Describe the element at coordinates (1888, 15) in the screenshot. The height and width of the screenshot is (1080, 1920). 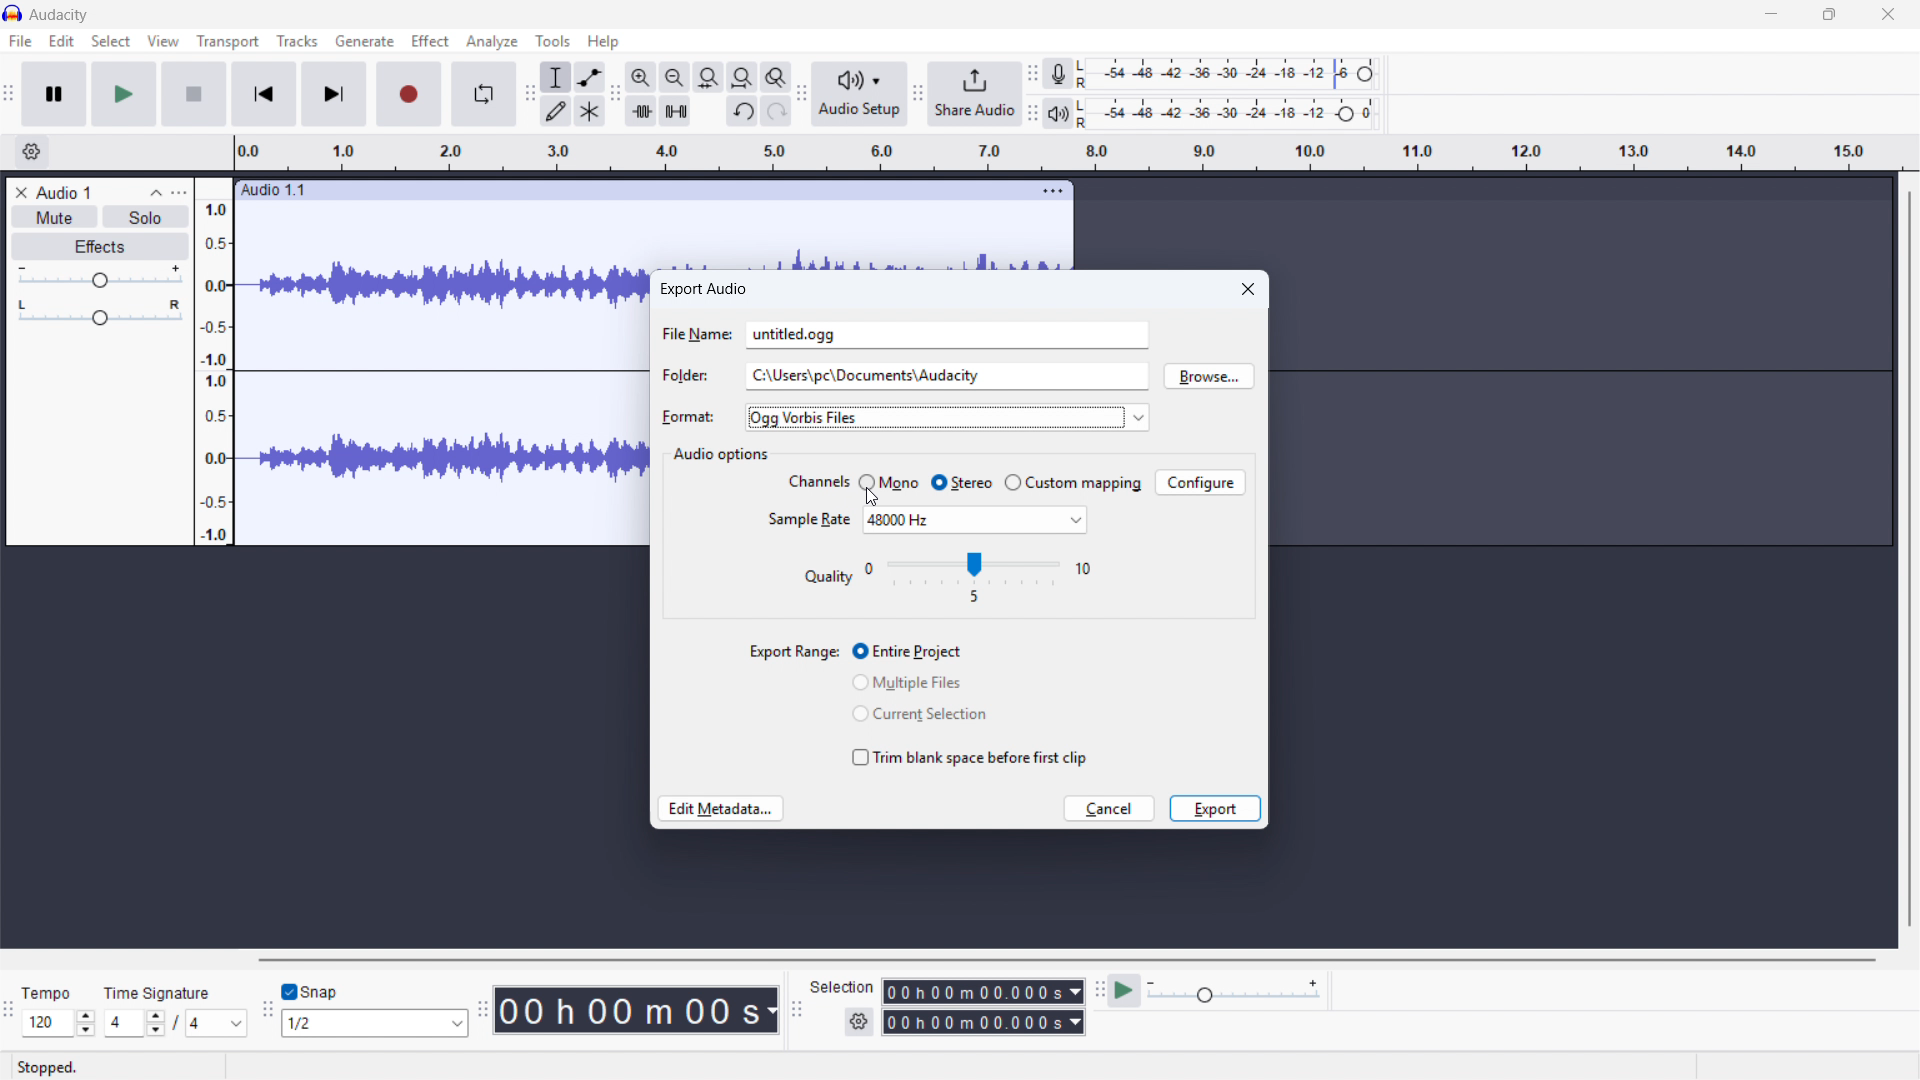
I see `close ` at that location.